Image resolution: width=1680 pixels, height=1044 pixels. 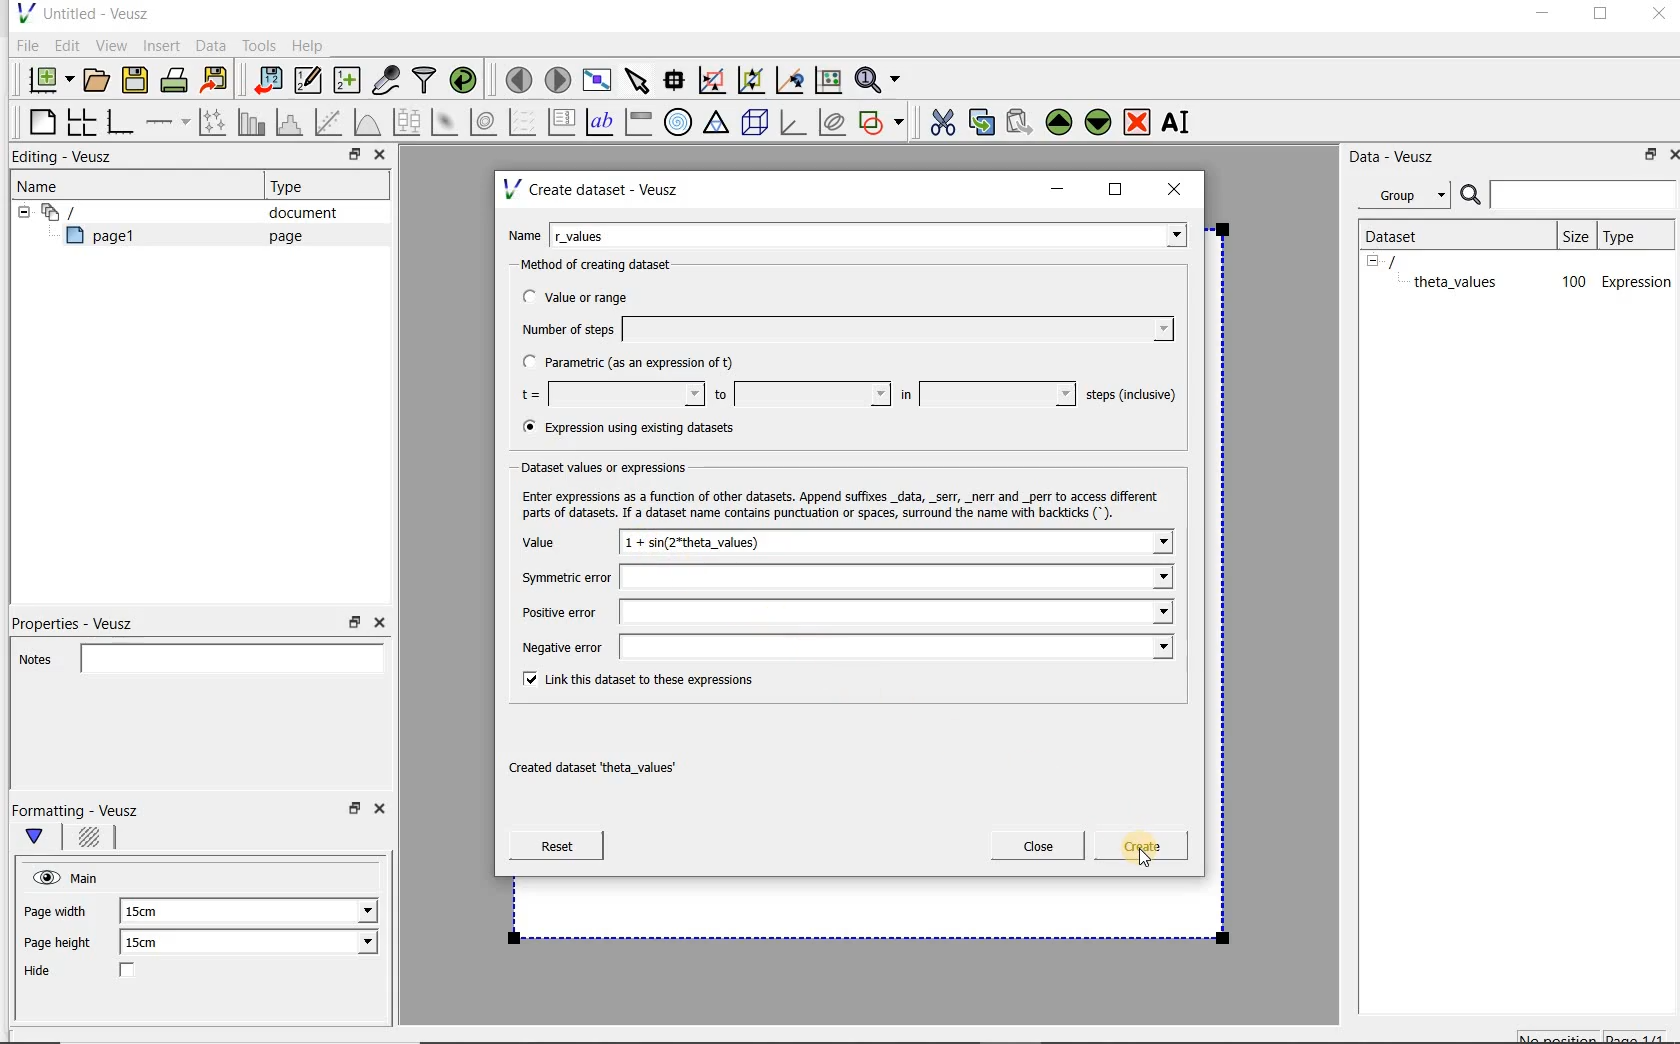 I want to click on page, so click(x=281, y=236).